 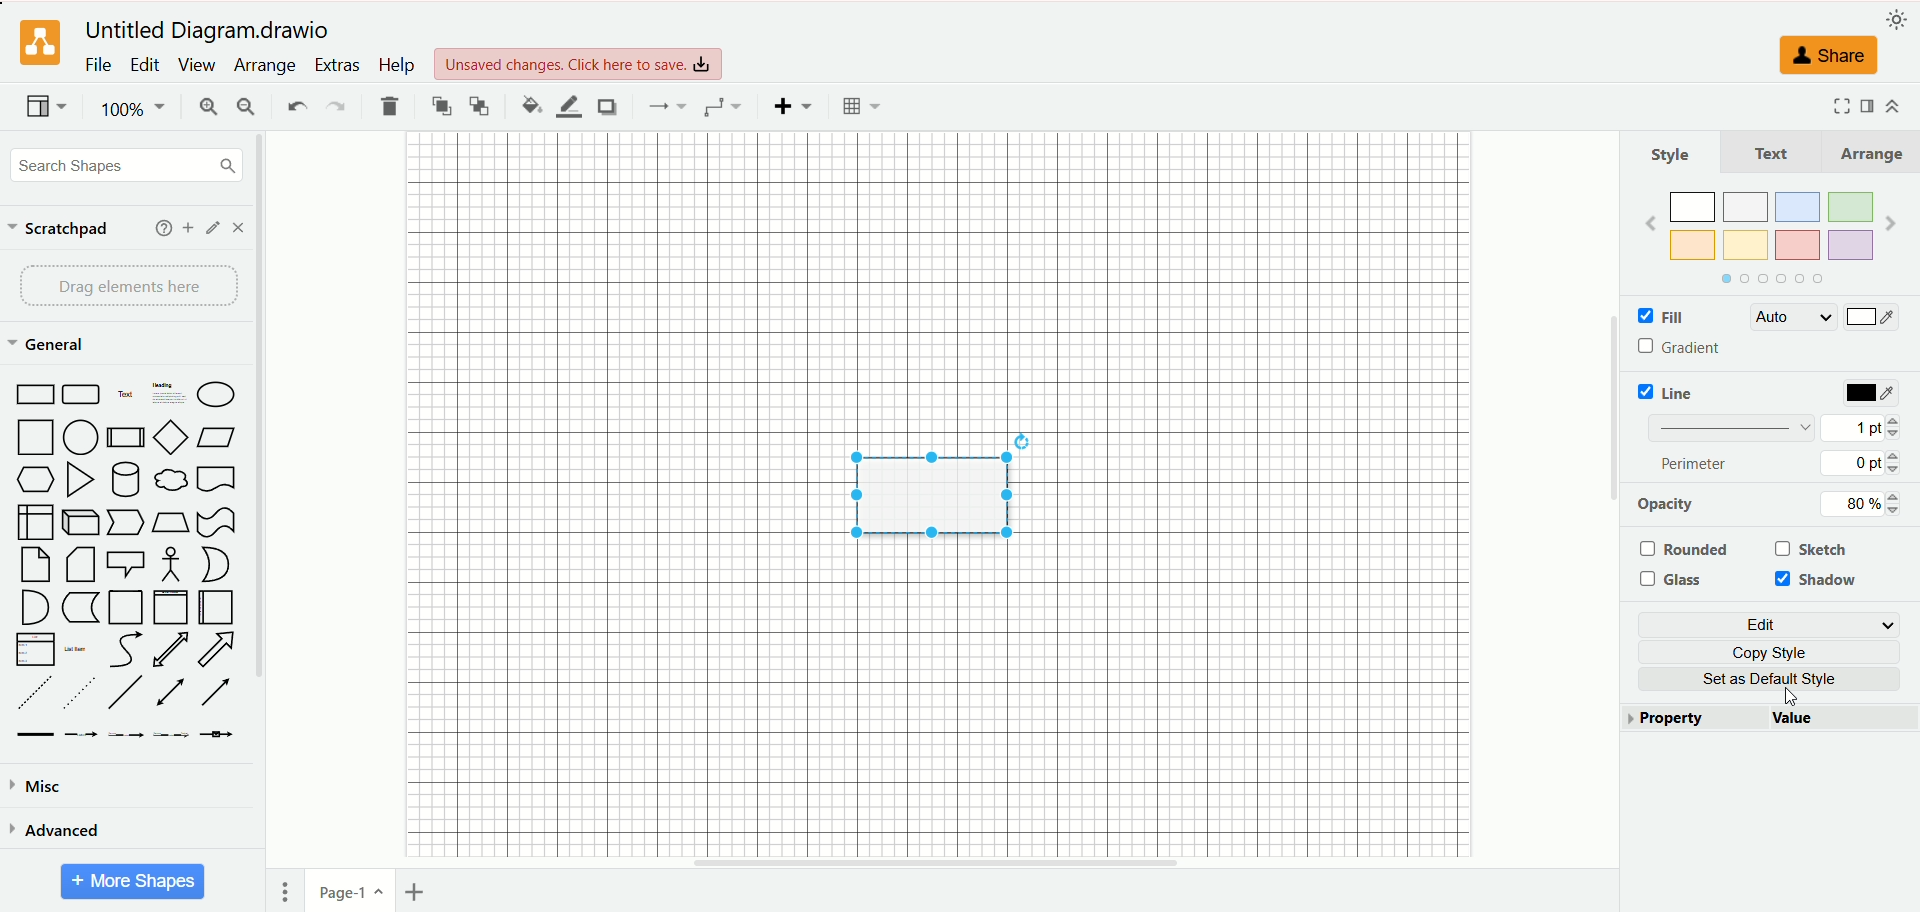 What do you see at coordinates (1868, 153) in the screenshot?
I see `arrange` at bounding box center [1868, 153].